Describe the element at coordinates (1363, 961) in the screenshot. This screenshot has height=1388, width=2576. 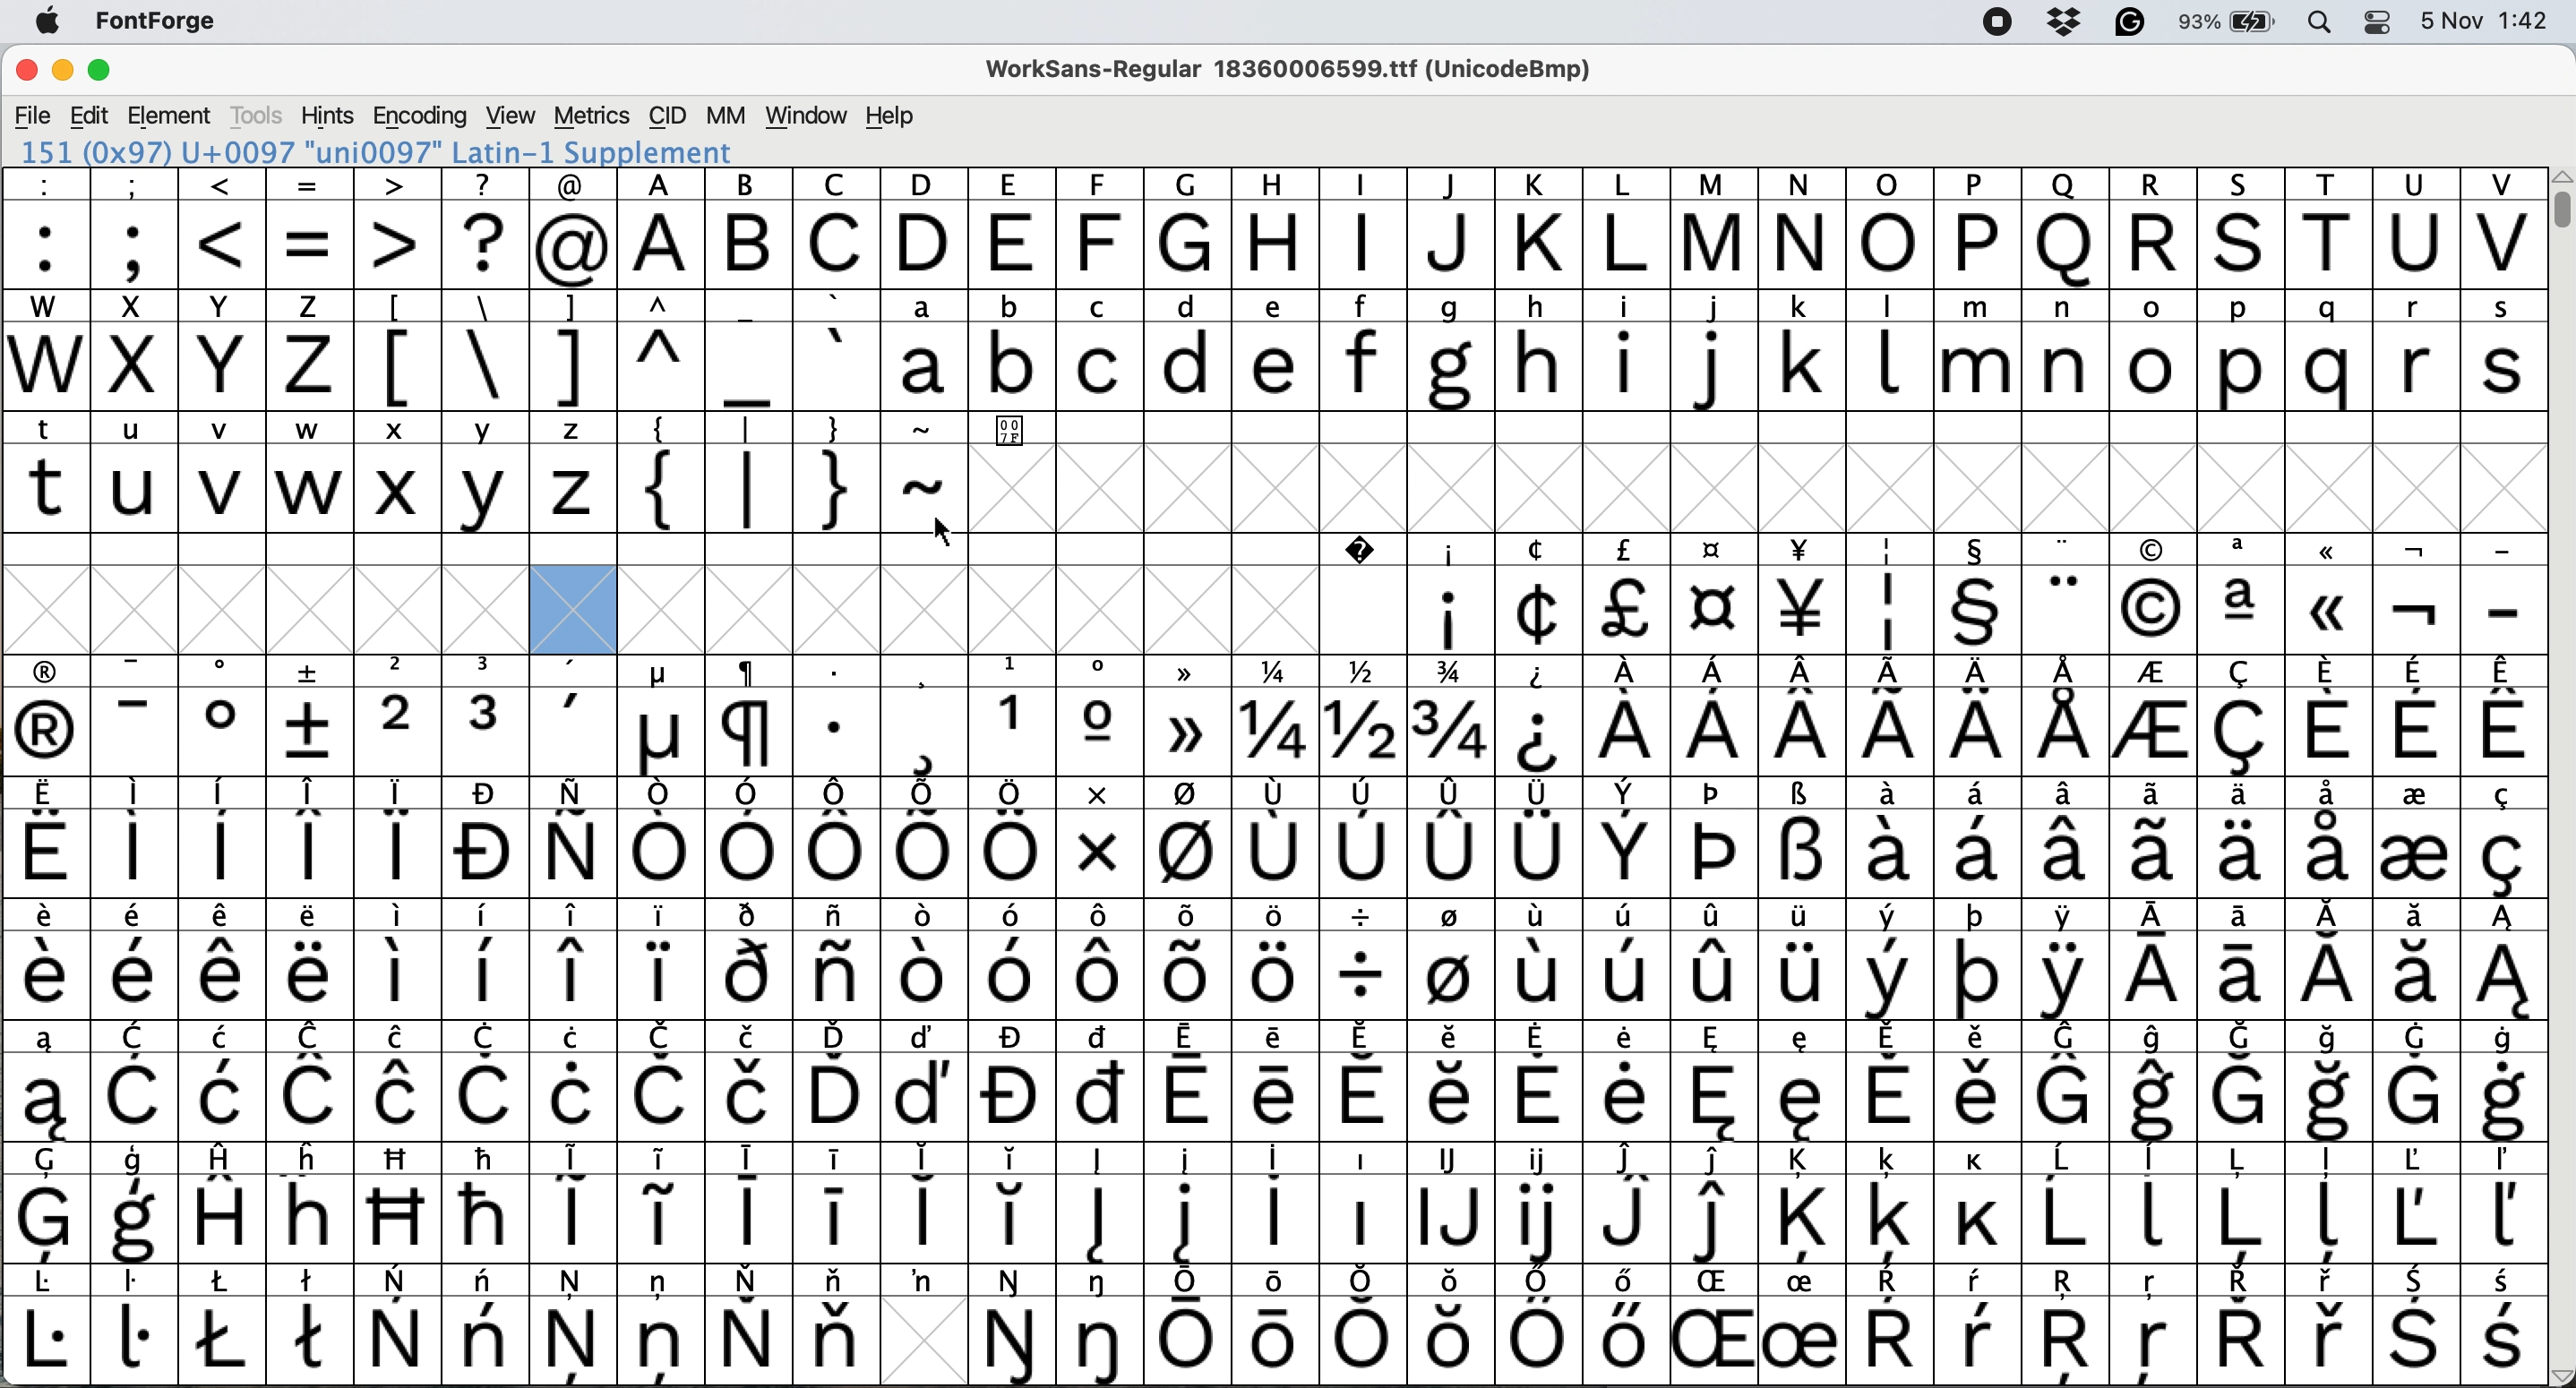
I see `symbol` at that location.